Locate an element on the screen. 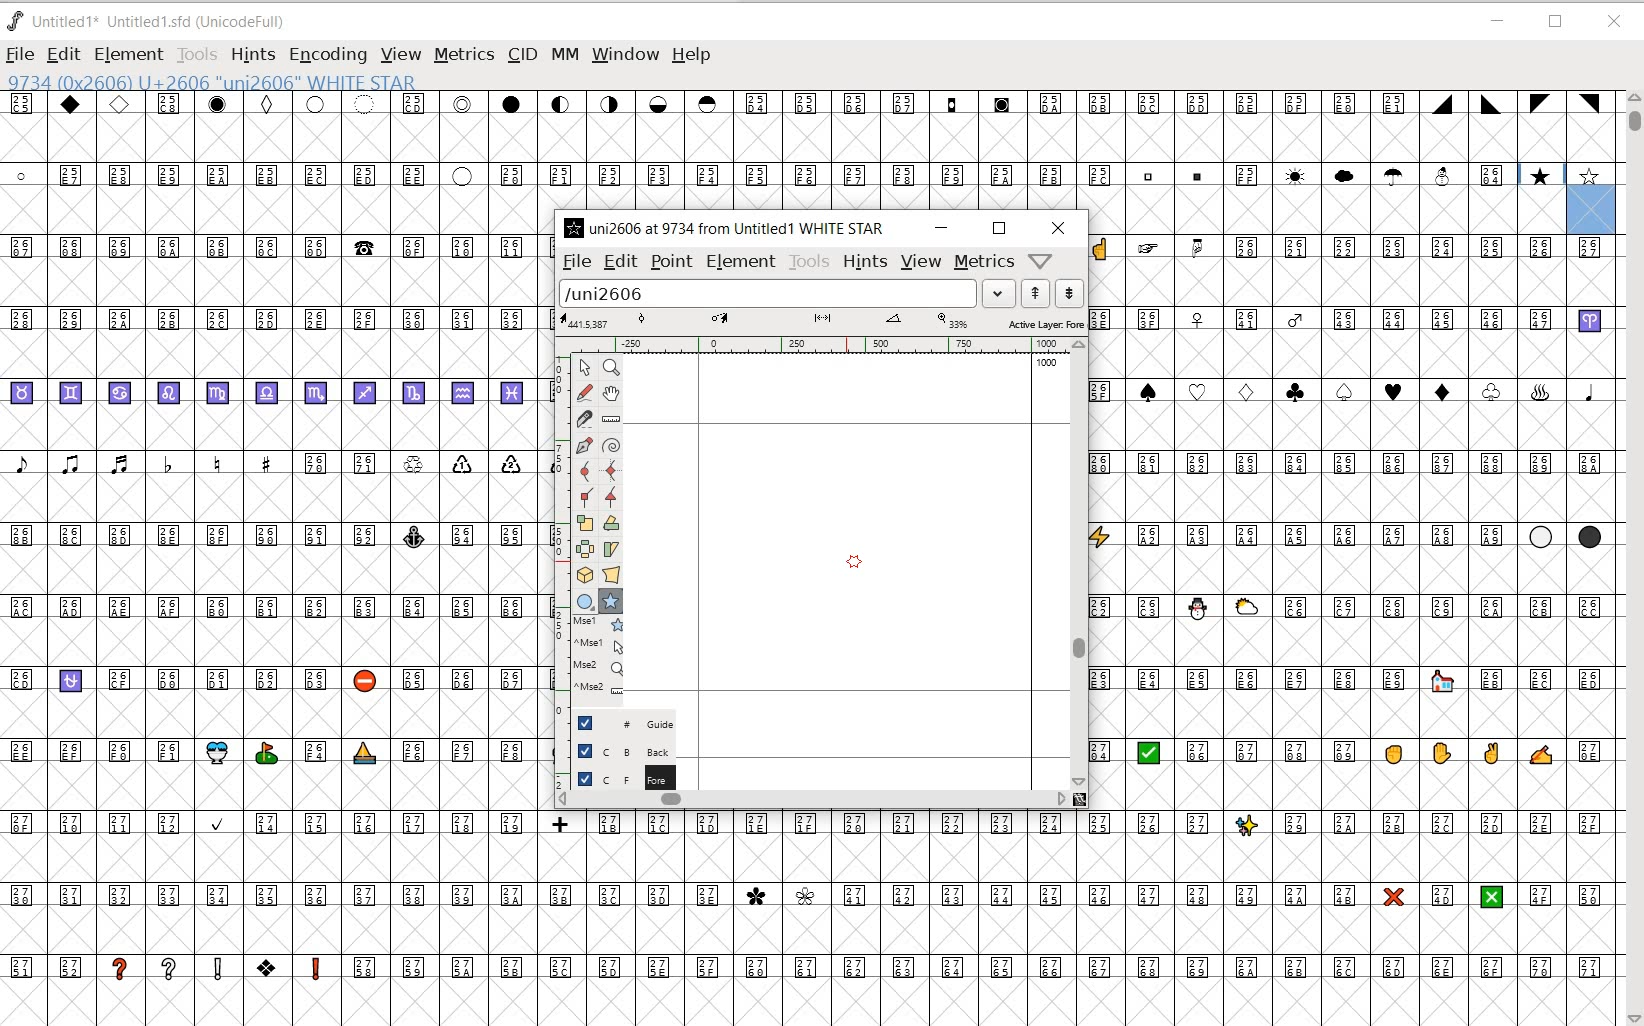 The image size is (1644, 1026). METRICS is located at coordinates (463, 54).